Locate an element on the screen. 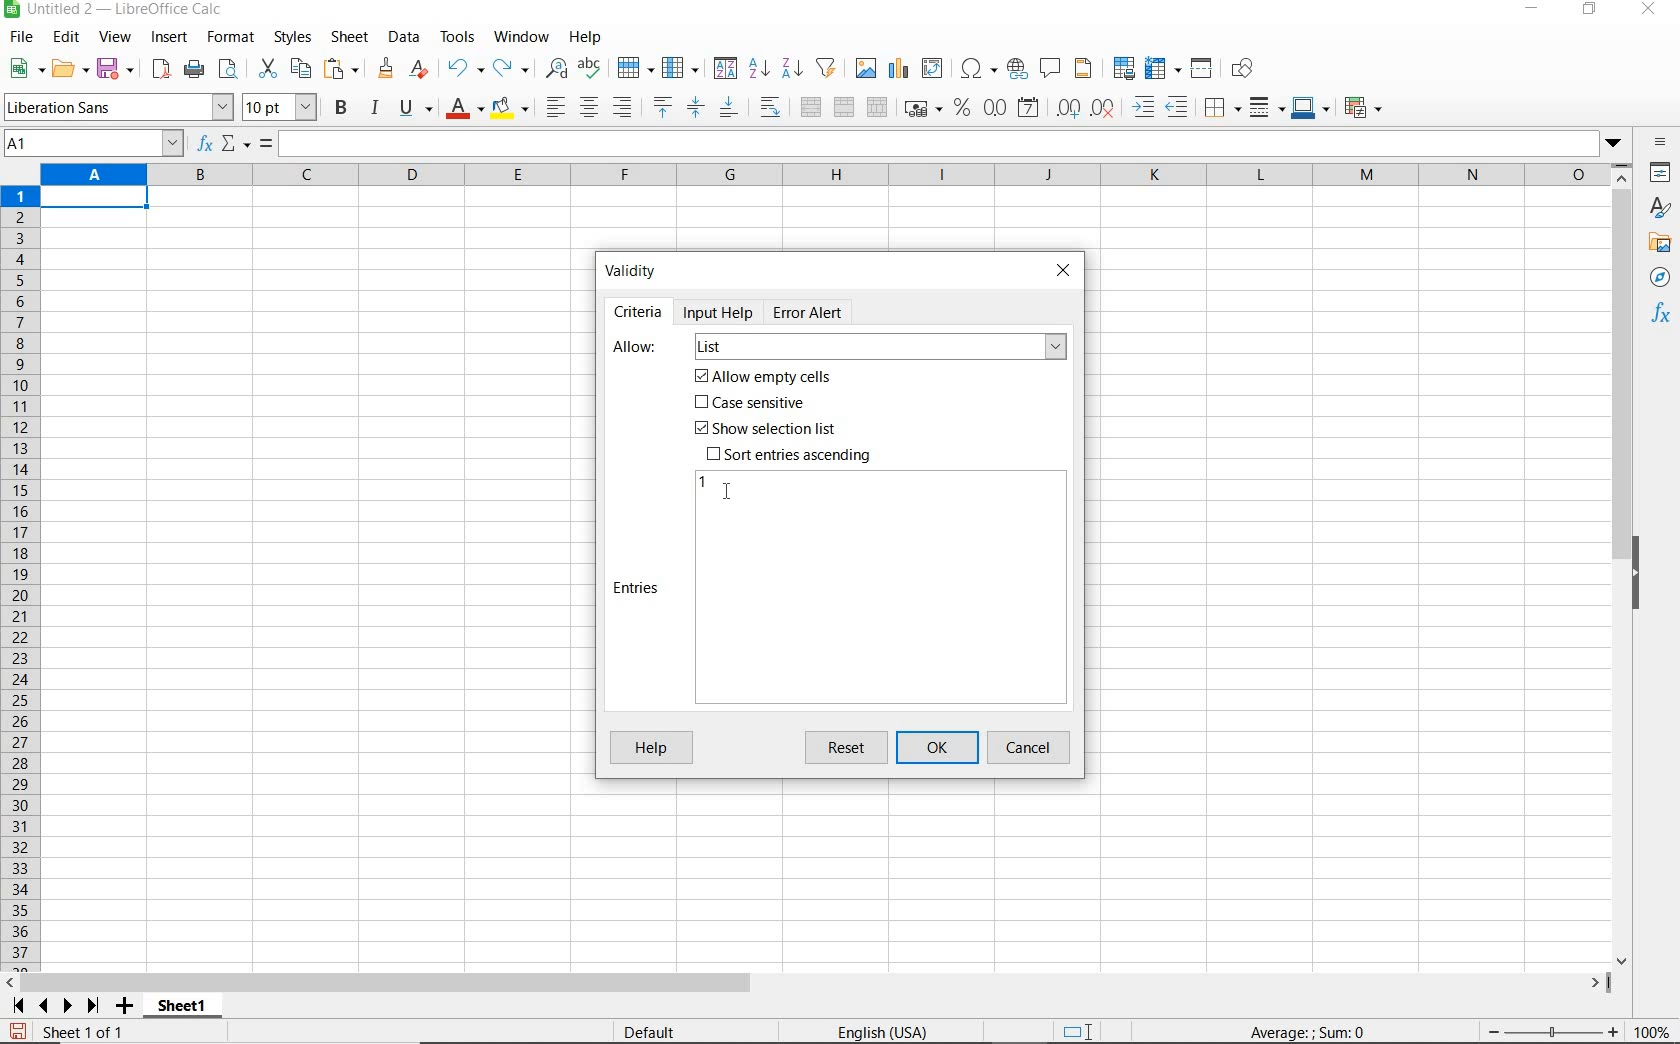 This screenshot has height=1044, width=1680. view is located at coordinates (116, 39).